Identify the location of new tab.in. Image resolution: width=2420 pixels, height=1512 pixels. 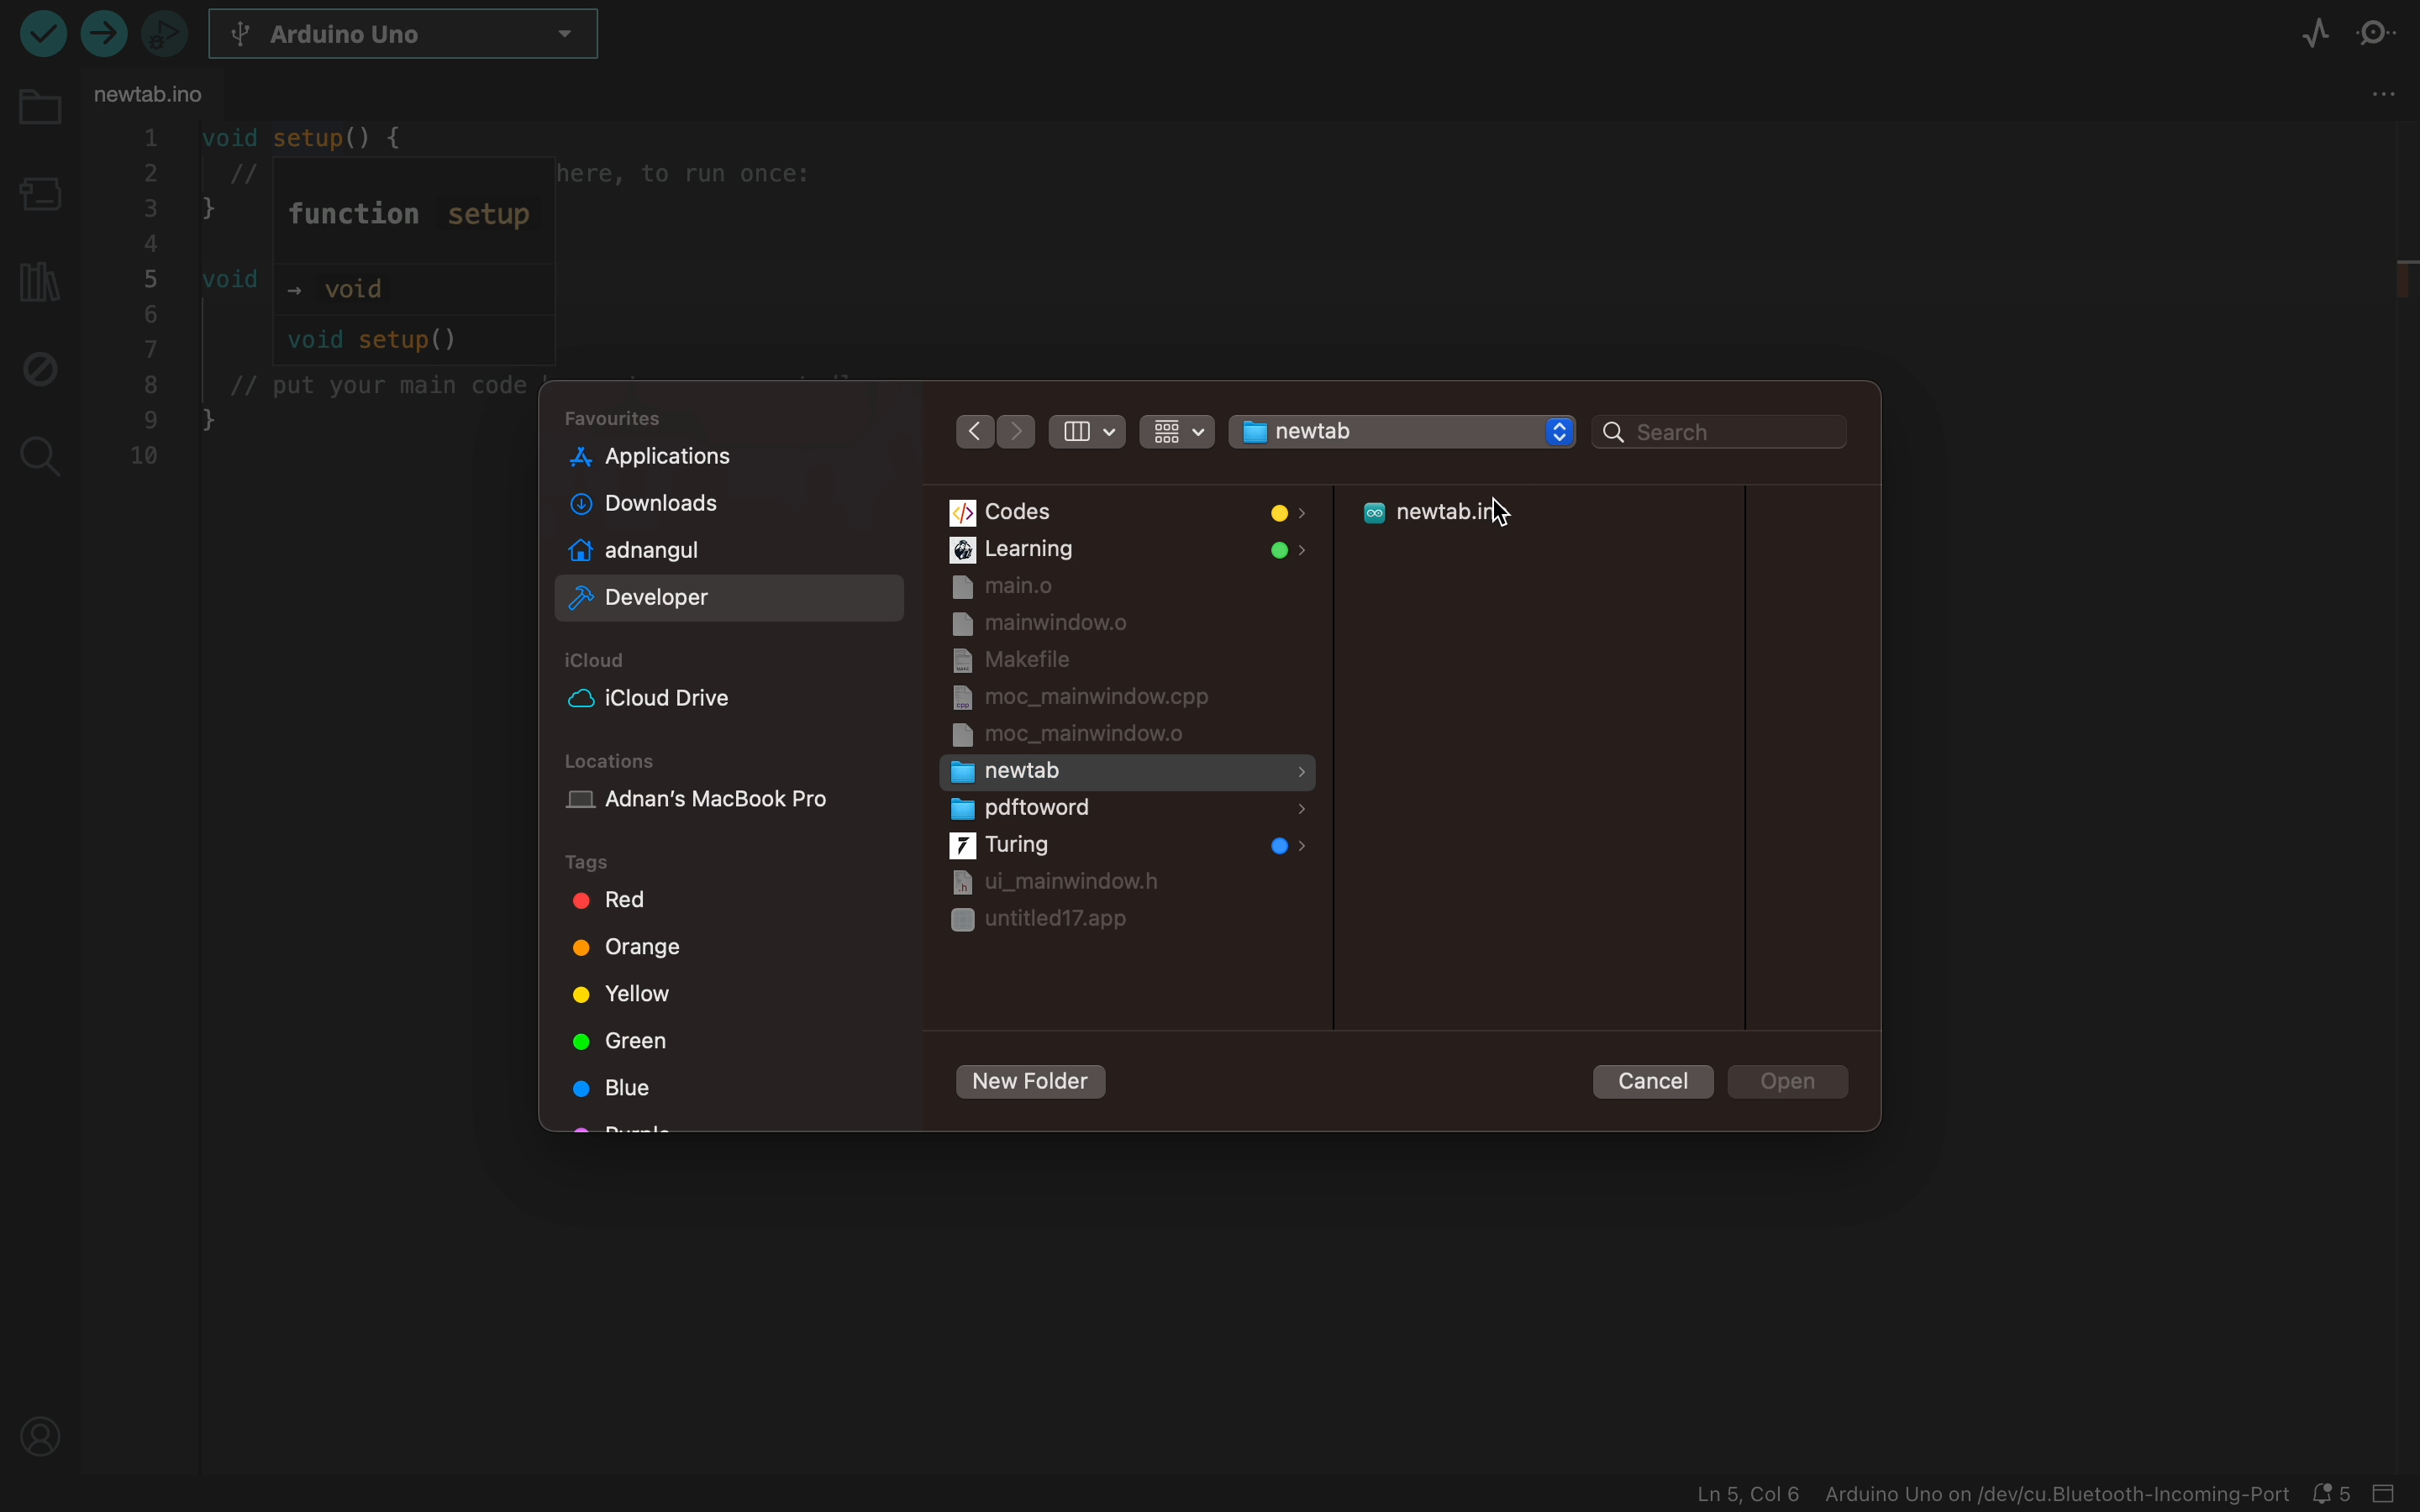
(1457, 517).